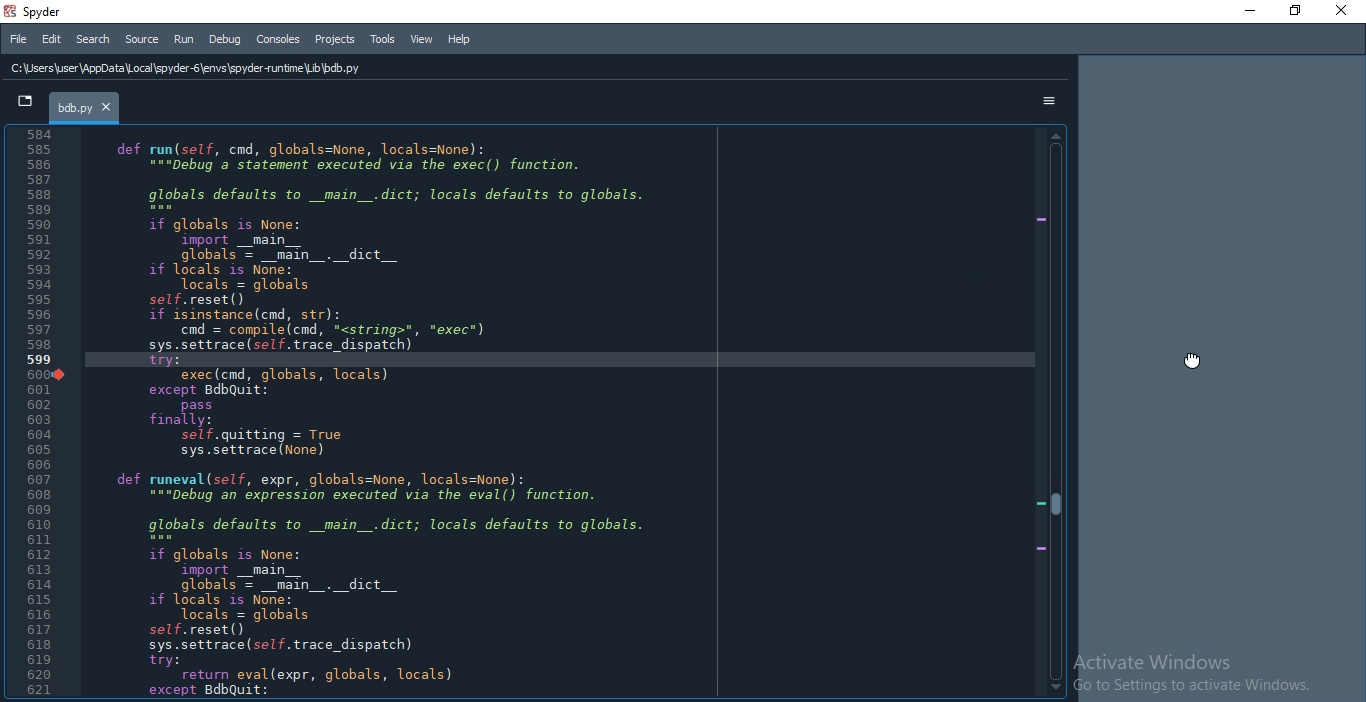  Describe the element at coordinates (18, 37) in the screenshot. I see `File ` at that location.